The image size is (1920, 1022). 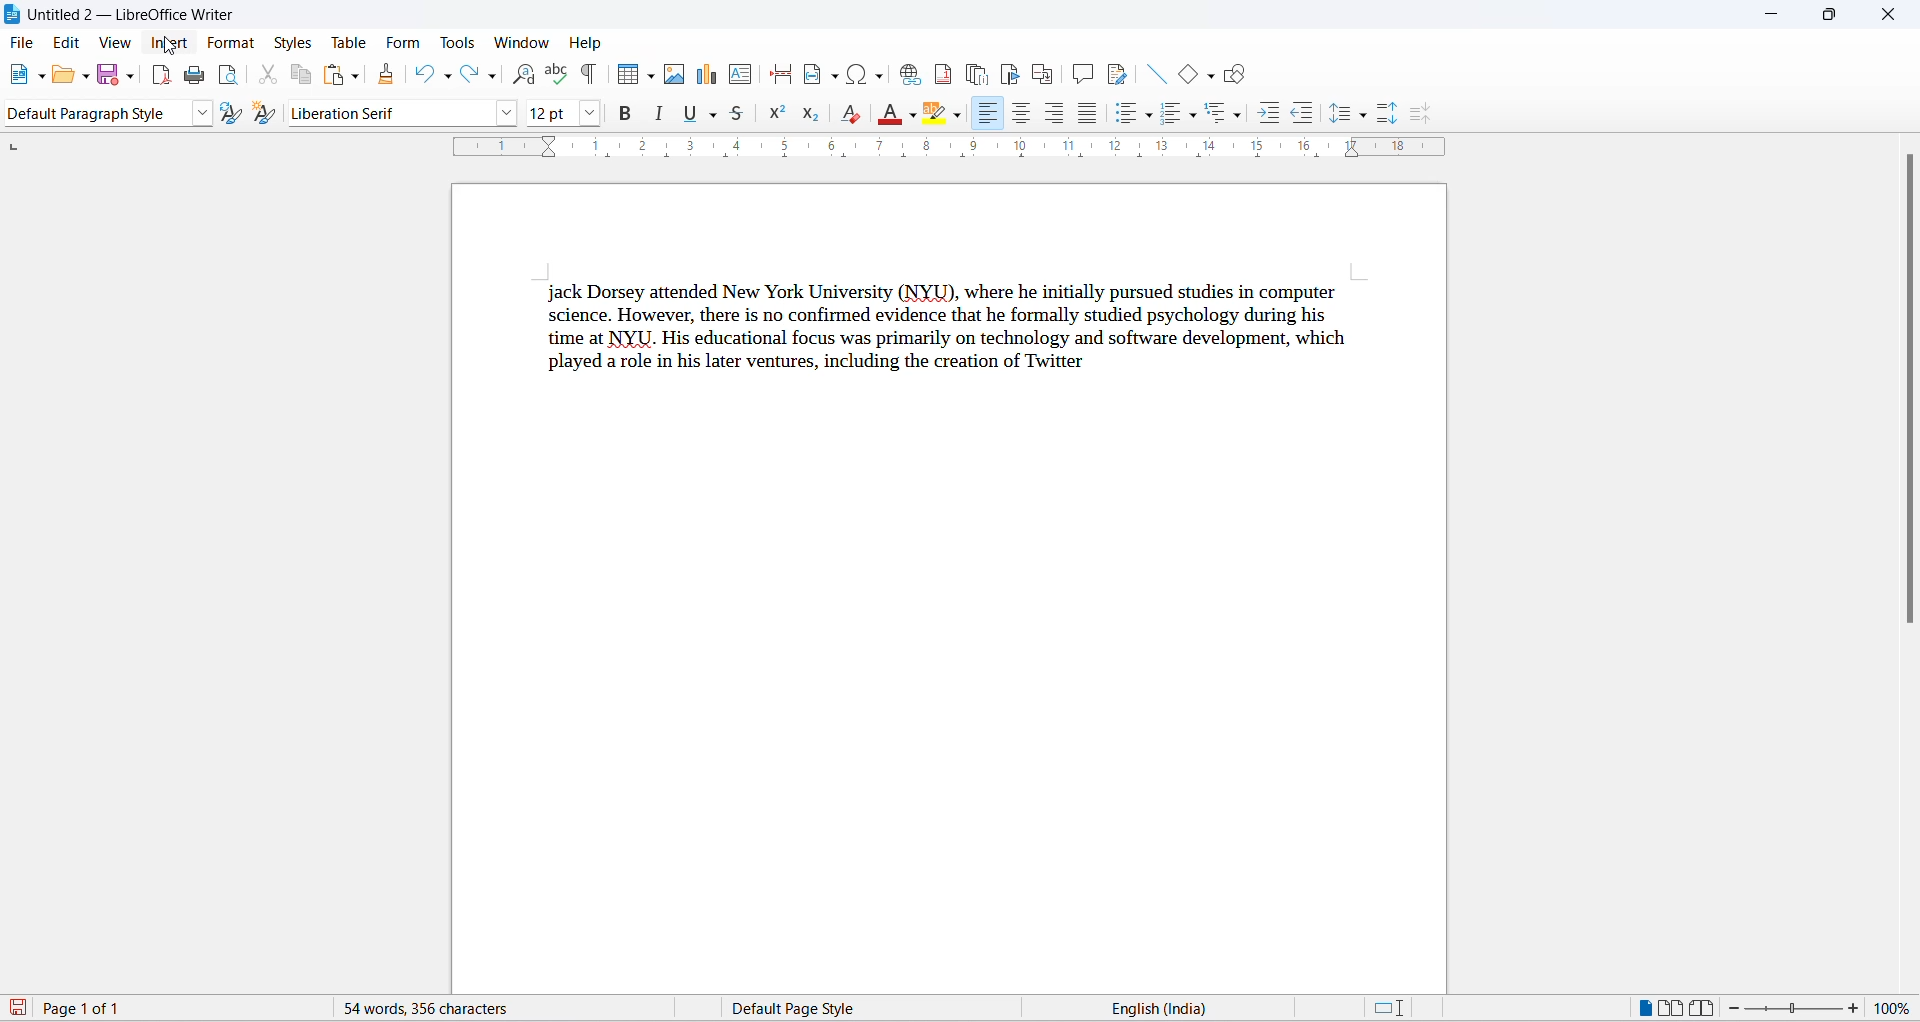 I want to click on undo, so click(x=424, y=72).